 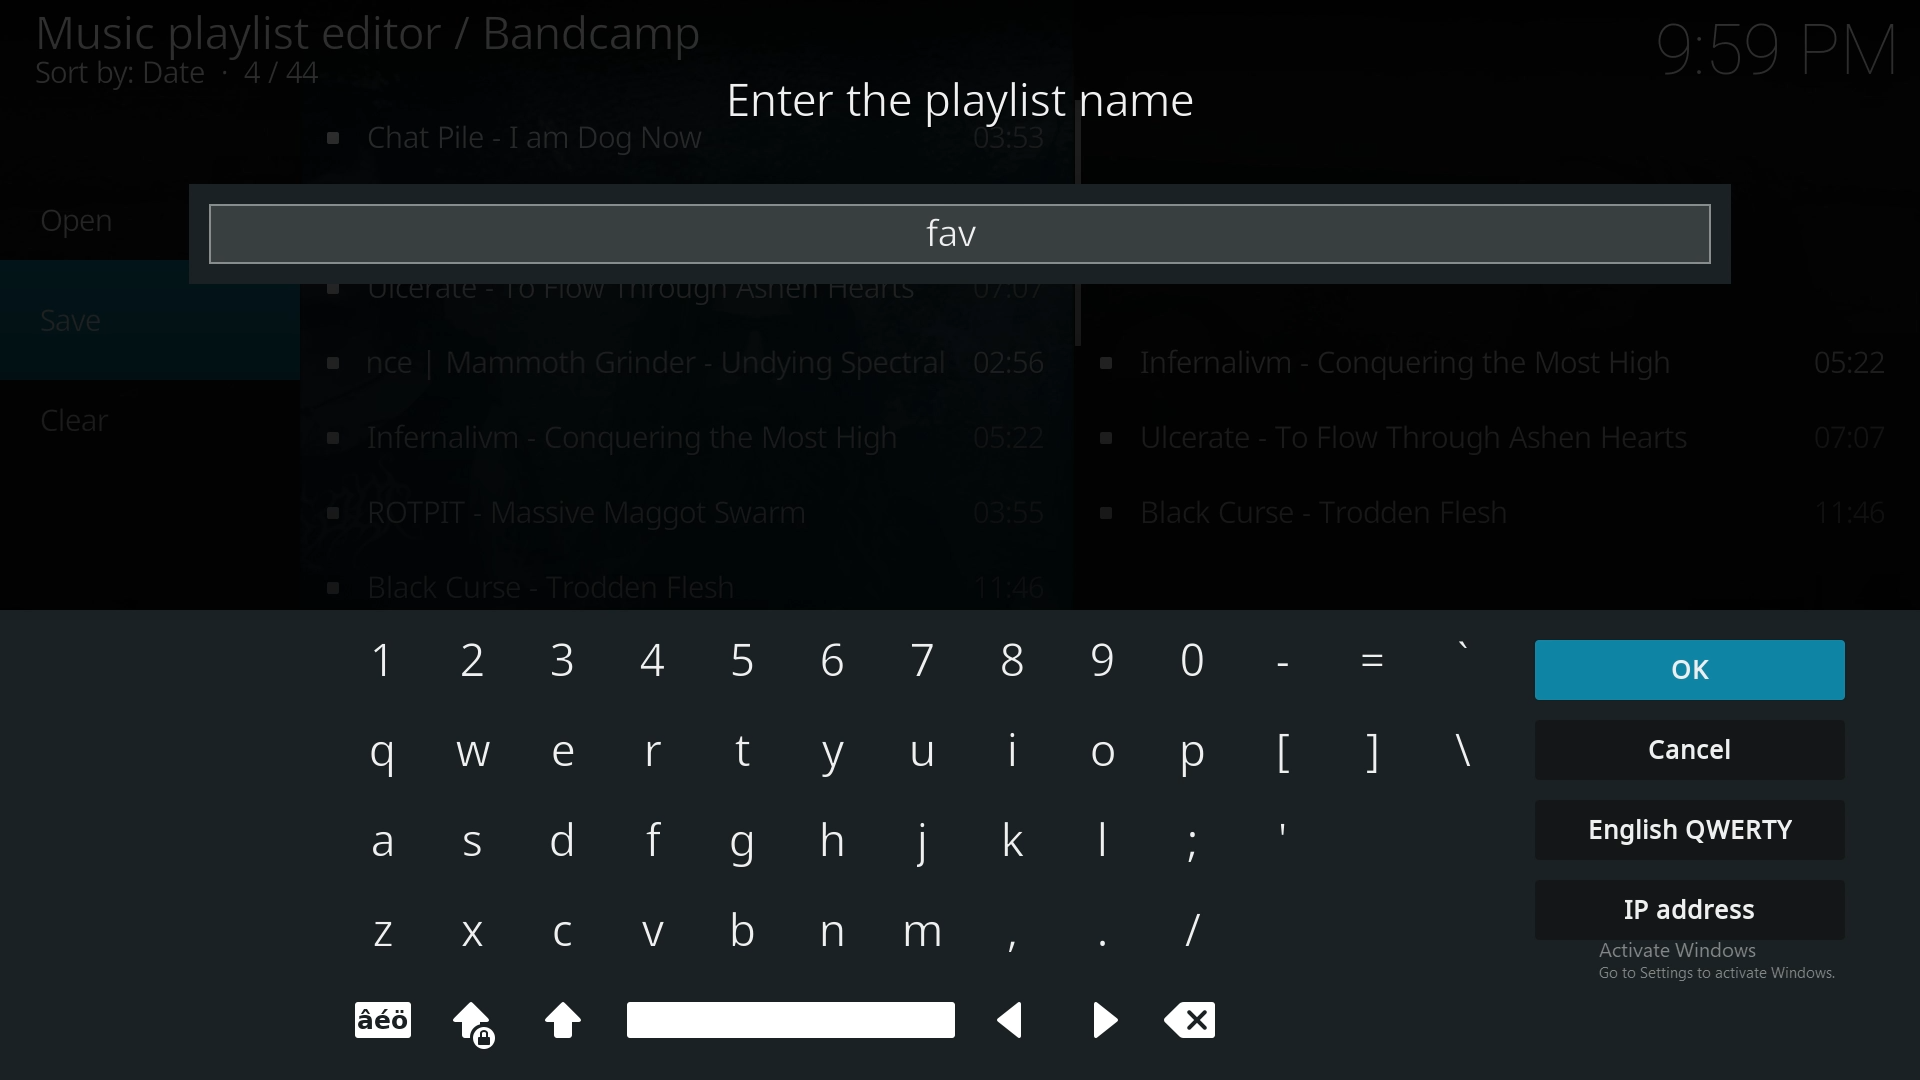 What do you see at coordinates (474, 755) in the screenshot?
I see `keyboard input` at bounding box center [474, 755].